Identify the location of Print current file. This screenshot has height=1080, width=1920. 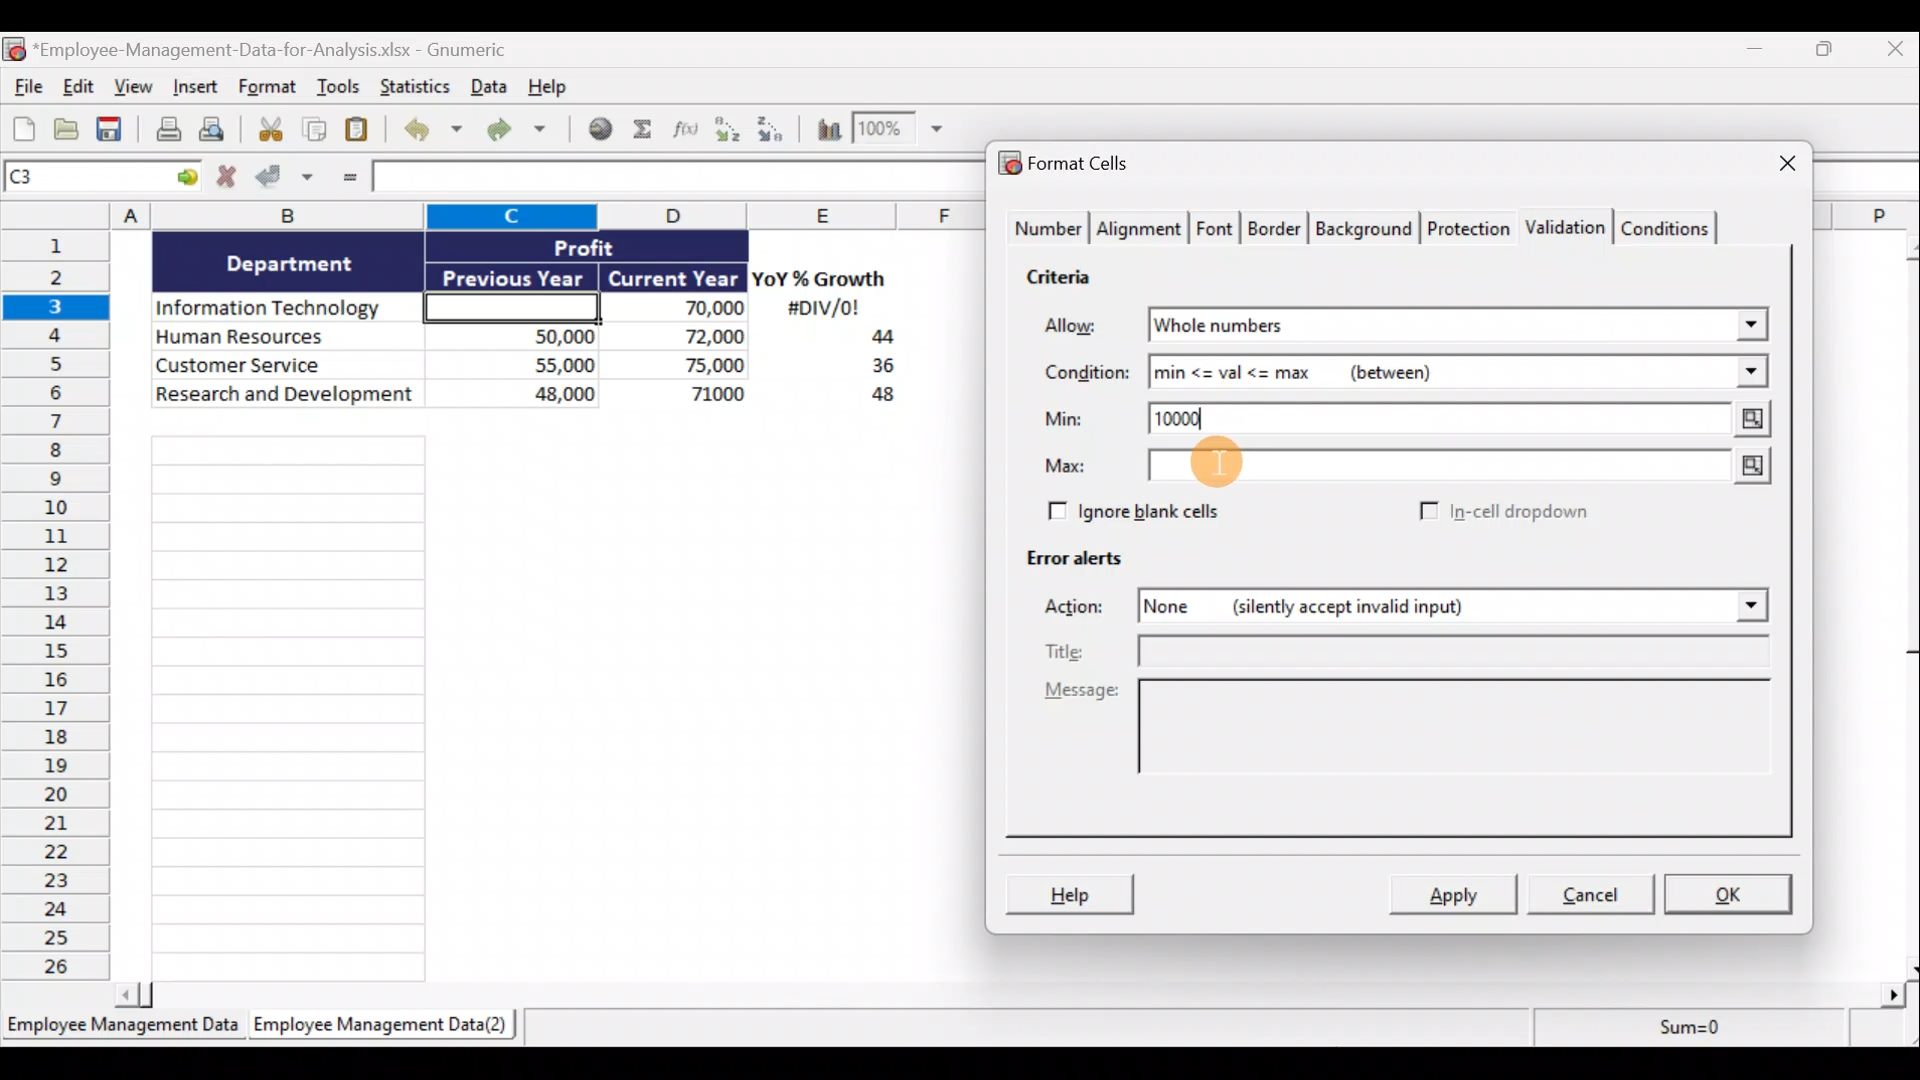
(165, 131).